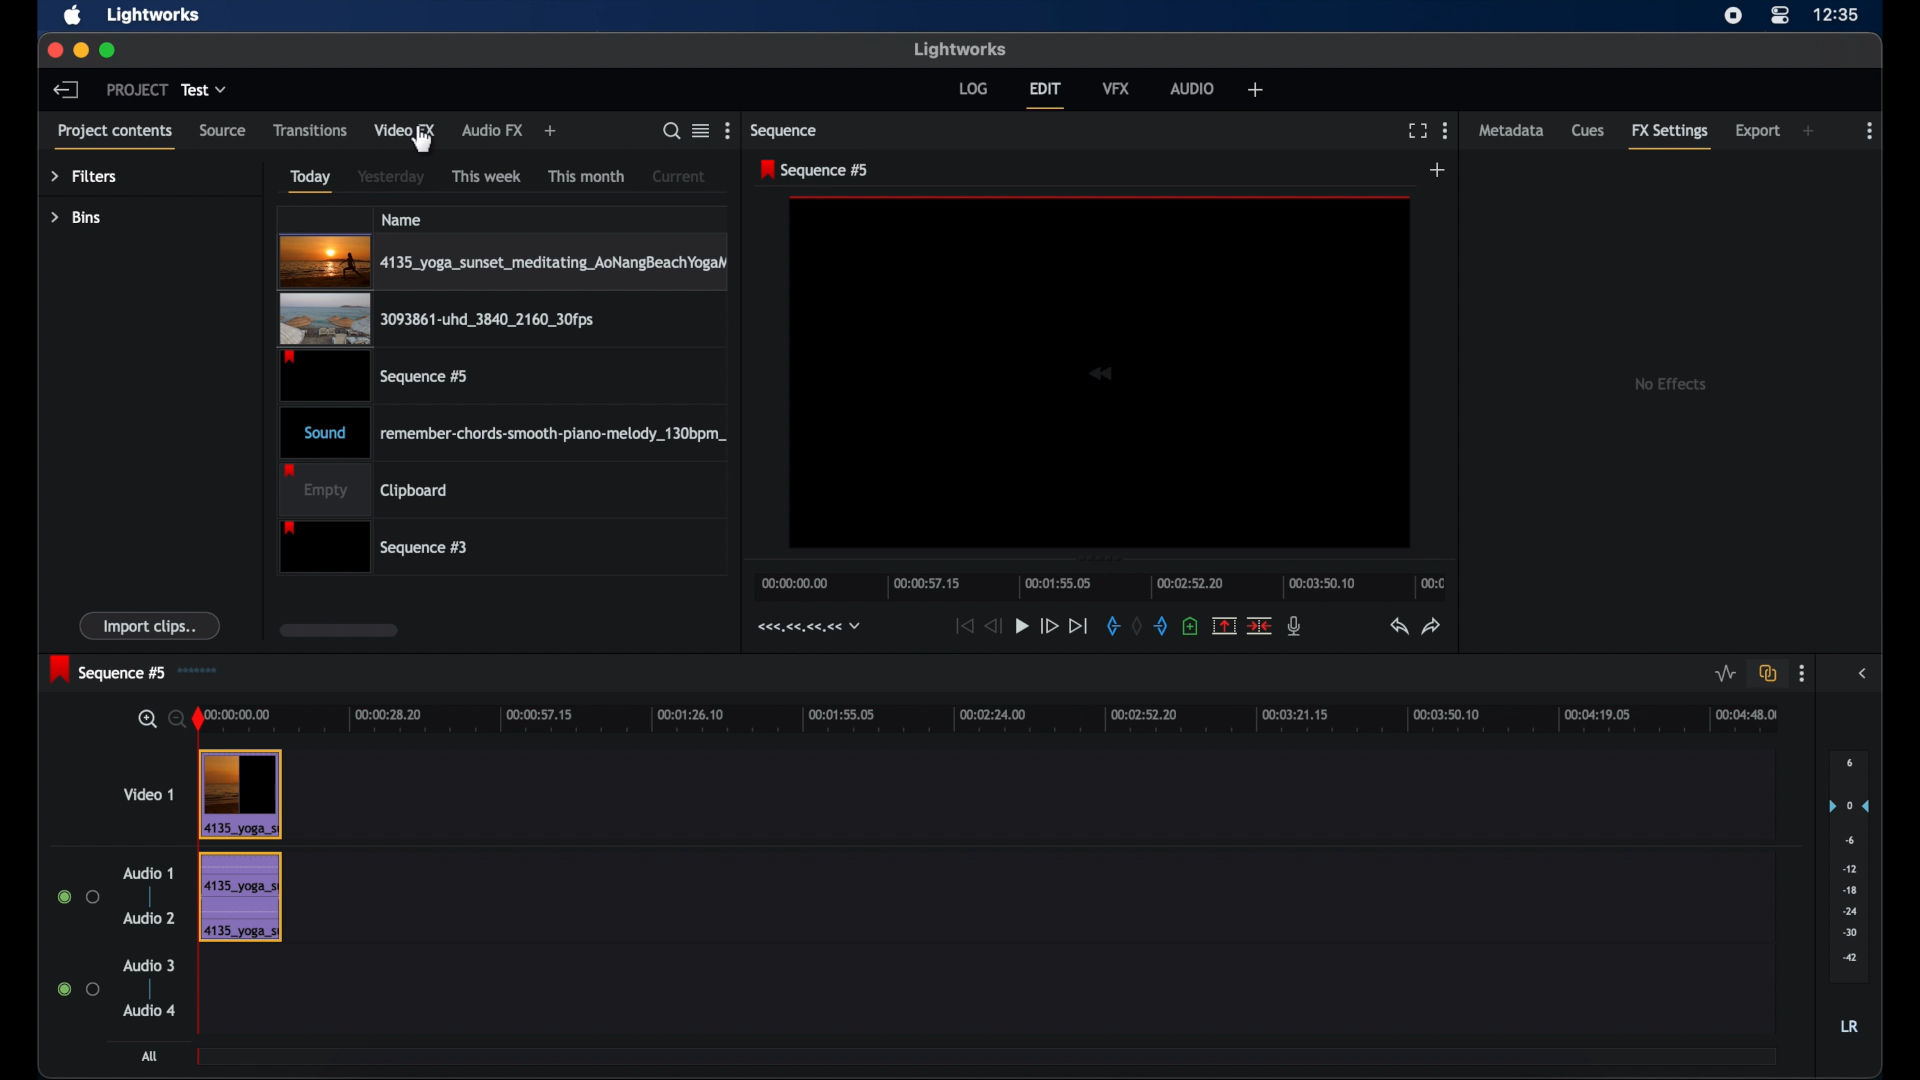  Describe the element at coordinates (1733, 16) in the screenshot. I see `screen recorder icon` at that location.